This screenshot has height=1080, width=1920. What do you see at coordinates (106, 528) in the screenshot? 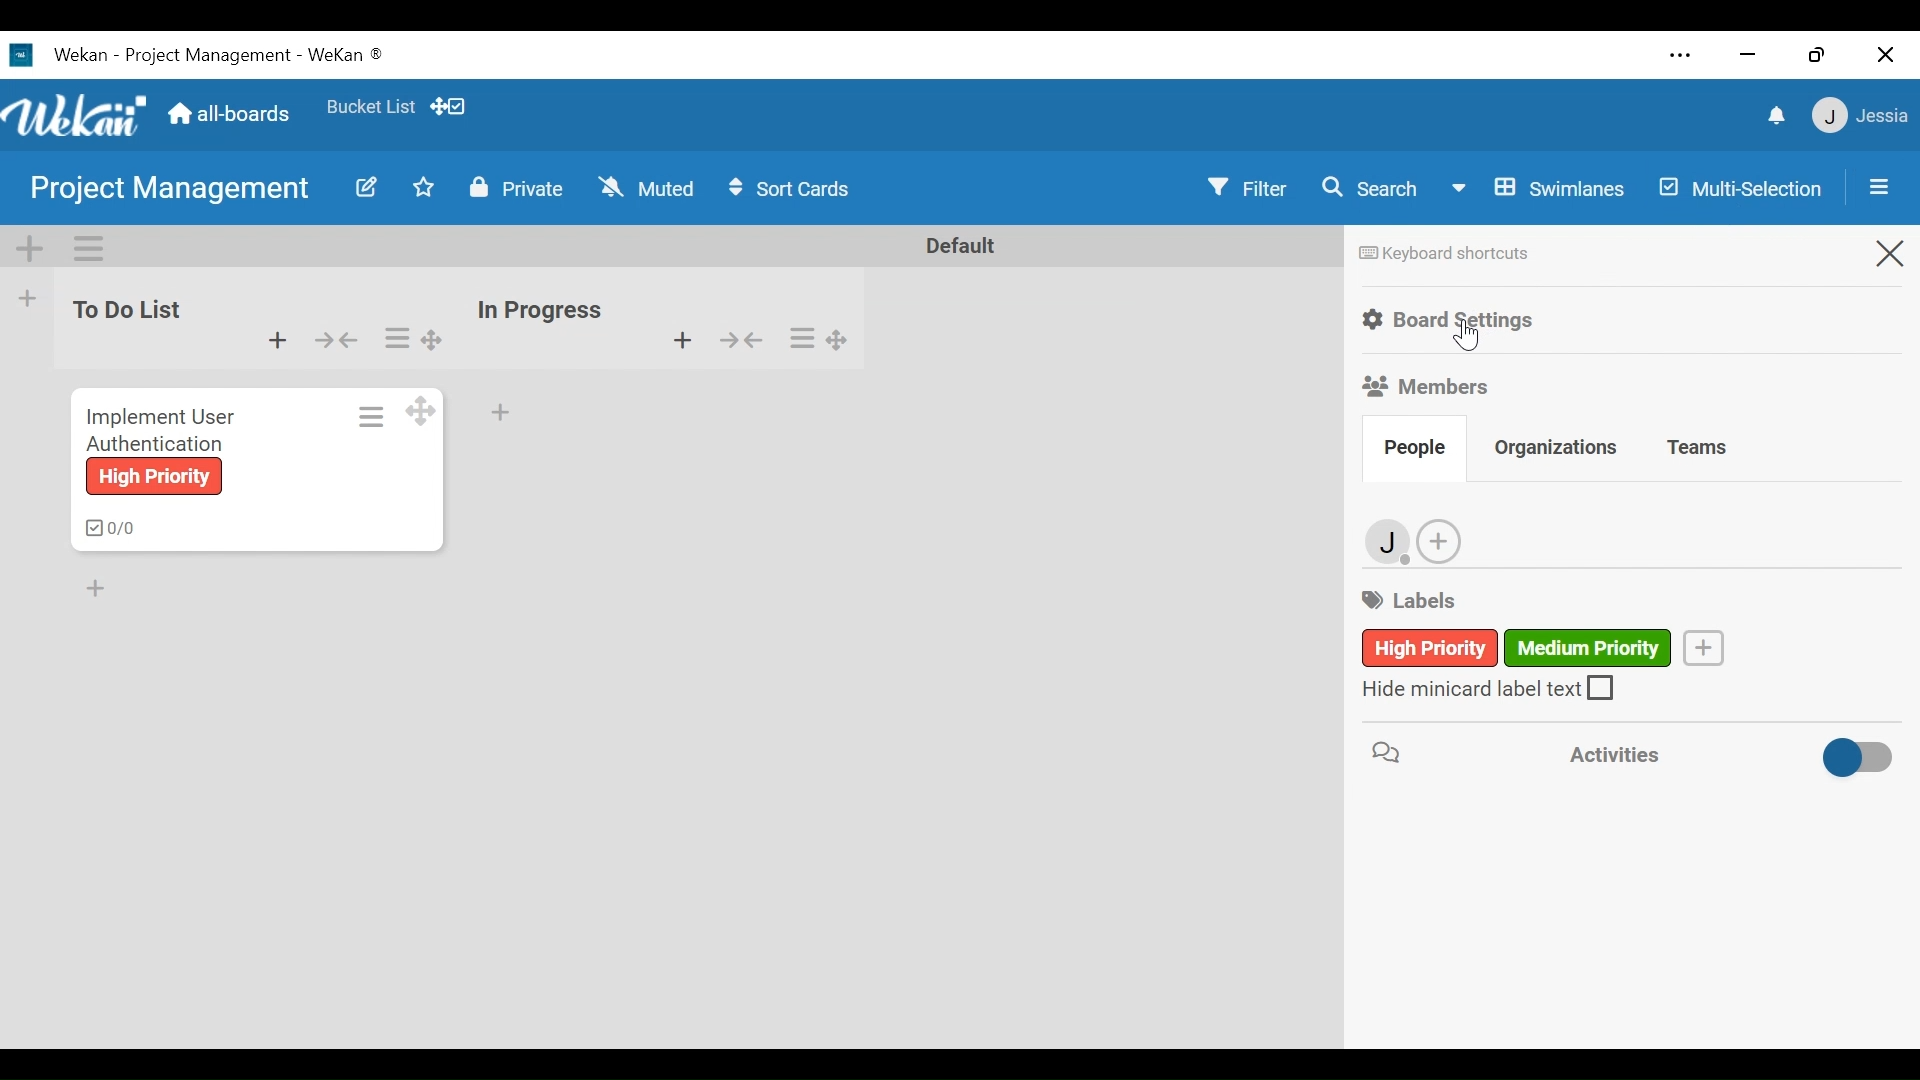
I see `checklist` at bounding box center [106, 528].